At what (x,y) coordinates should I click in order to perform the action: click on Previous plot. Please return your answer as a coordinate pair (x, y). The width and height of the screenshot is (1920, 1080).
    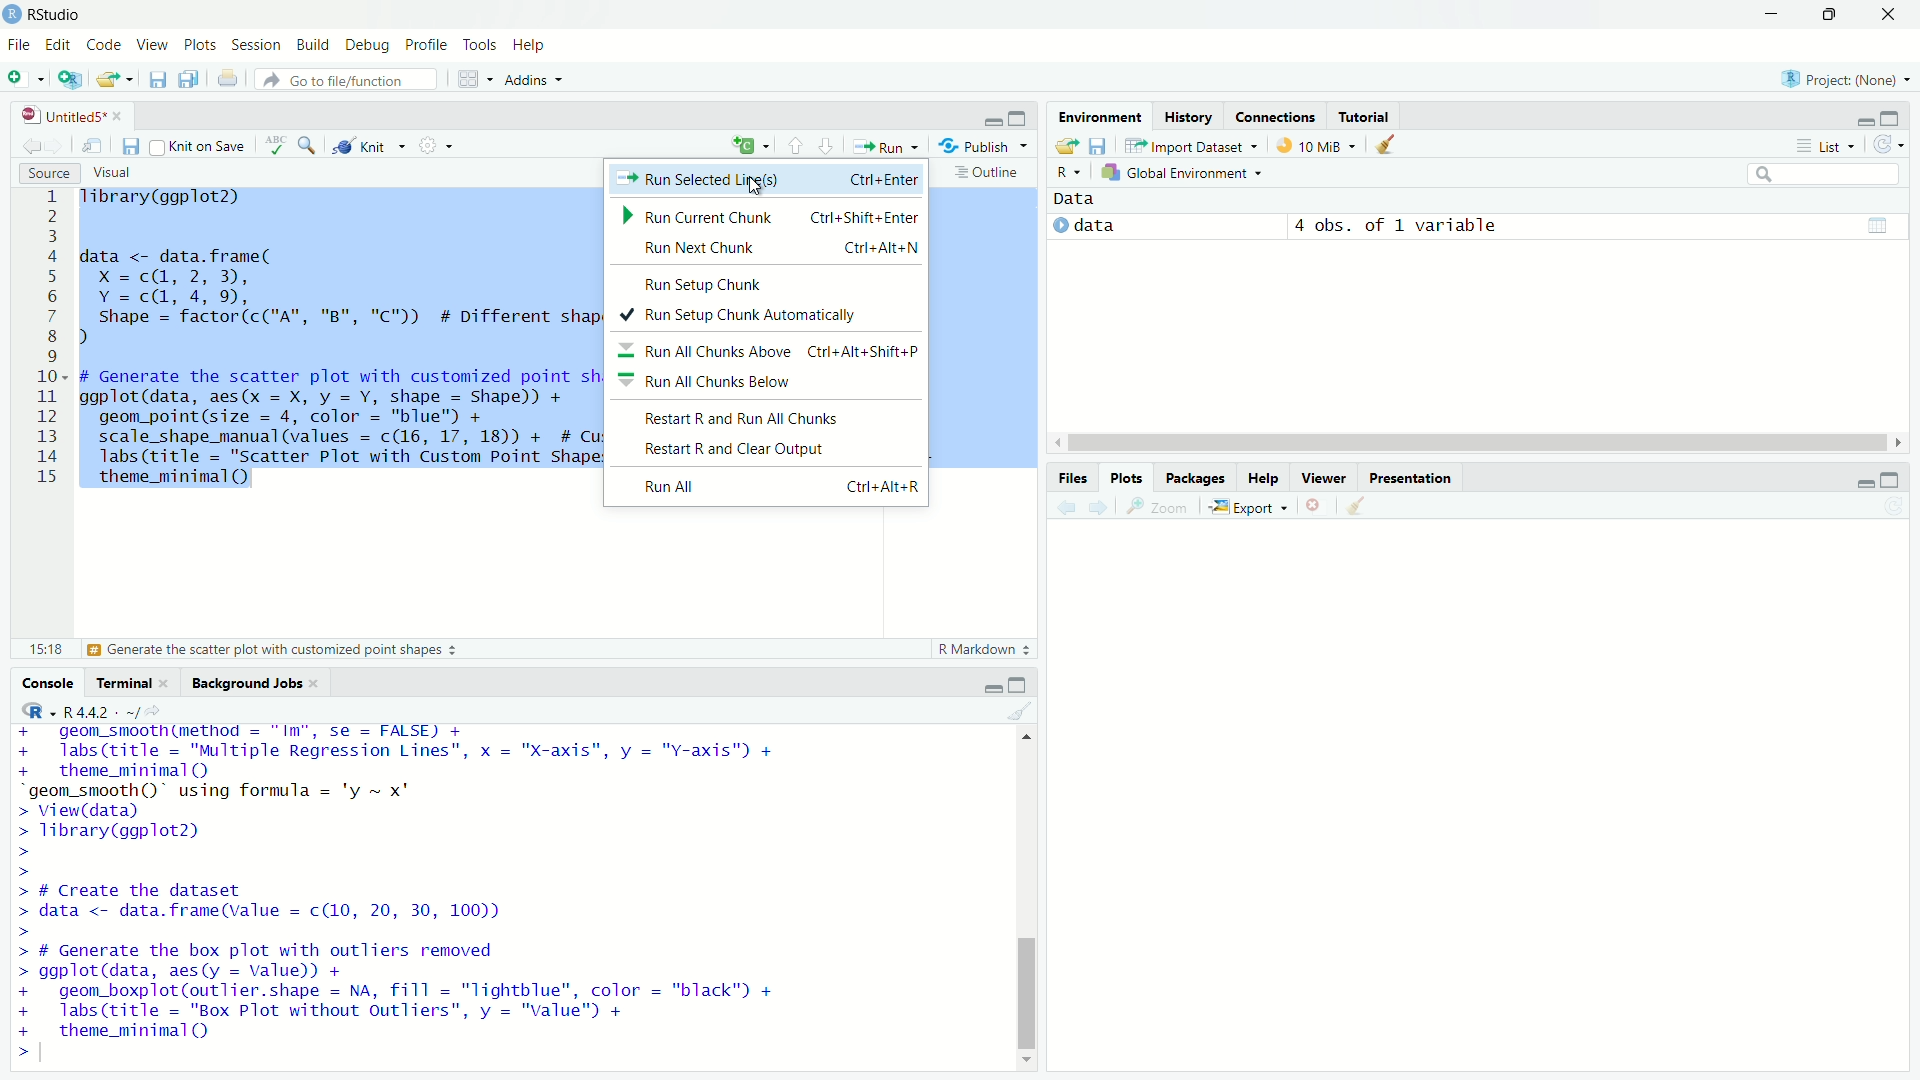
    Looking at the image, I should click on (1066, 505).